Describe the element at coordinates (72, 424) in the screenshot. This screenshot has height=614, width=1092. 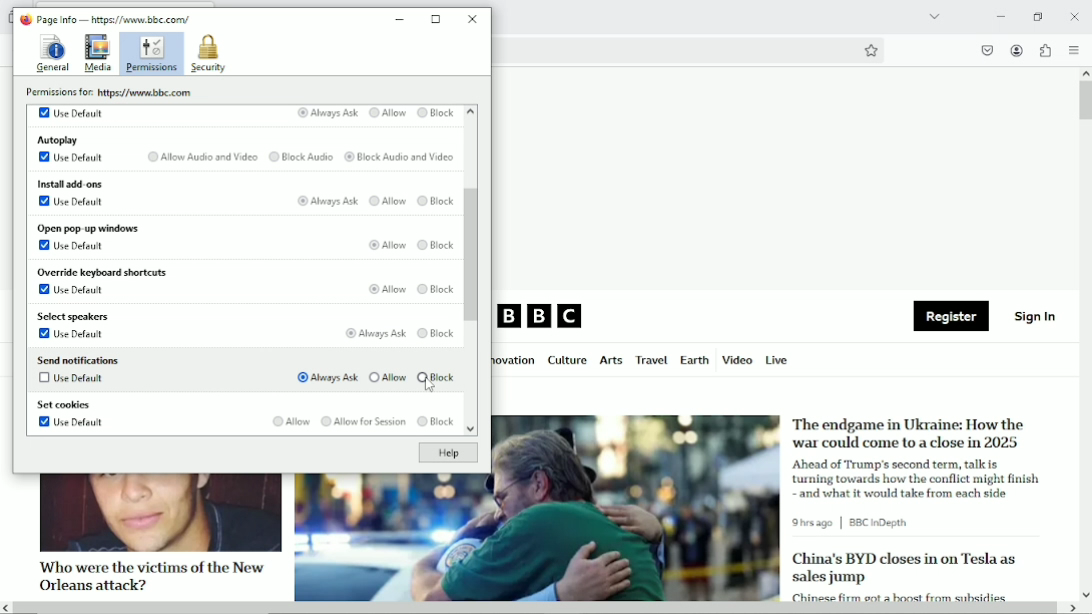
I see `Use default` at that location.